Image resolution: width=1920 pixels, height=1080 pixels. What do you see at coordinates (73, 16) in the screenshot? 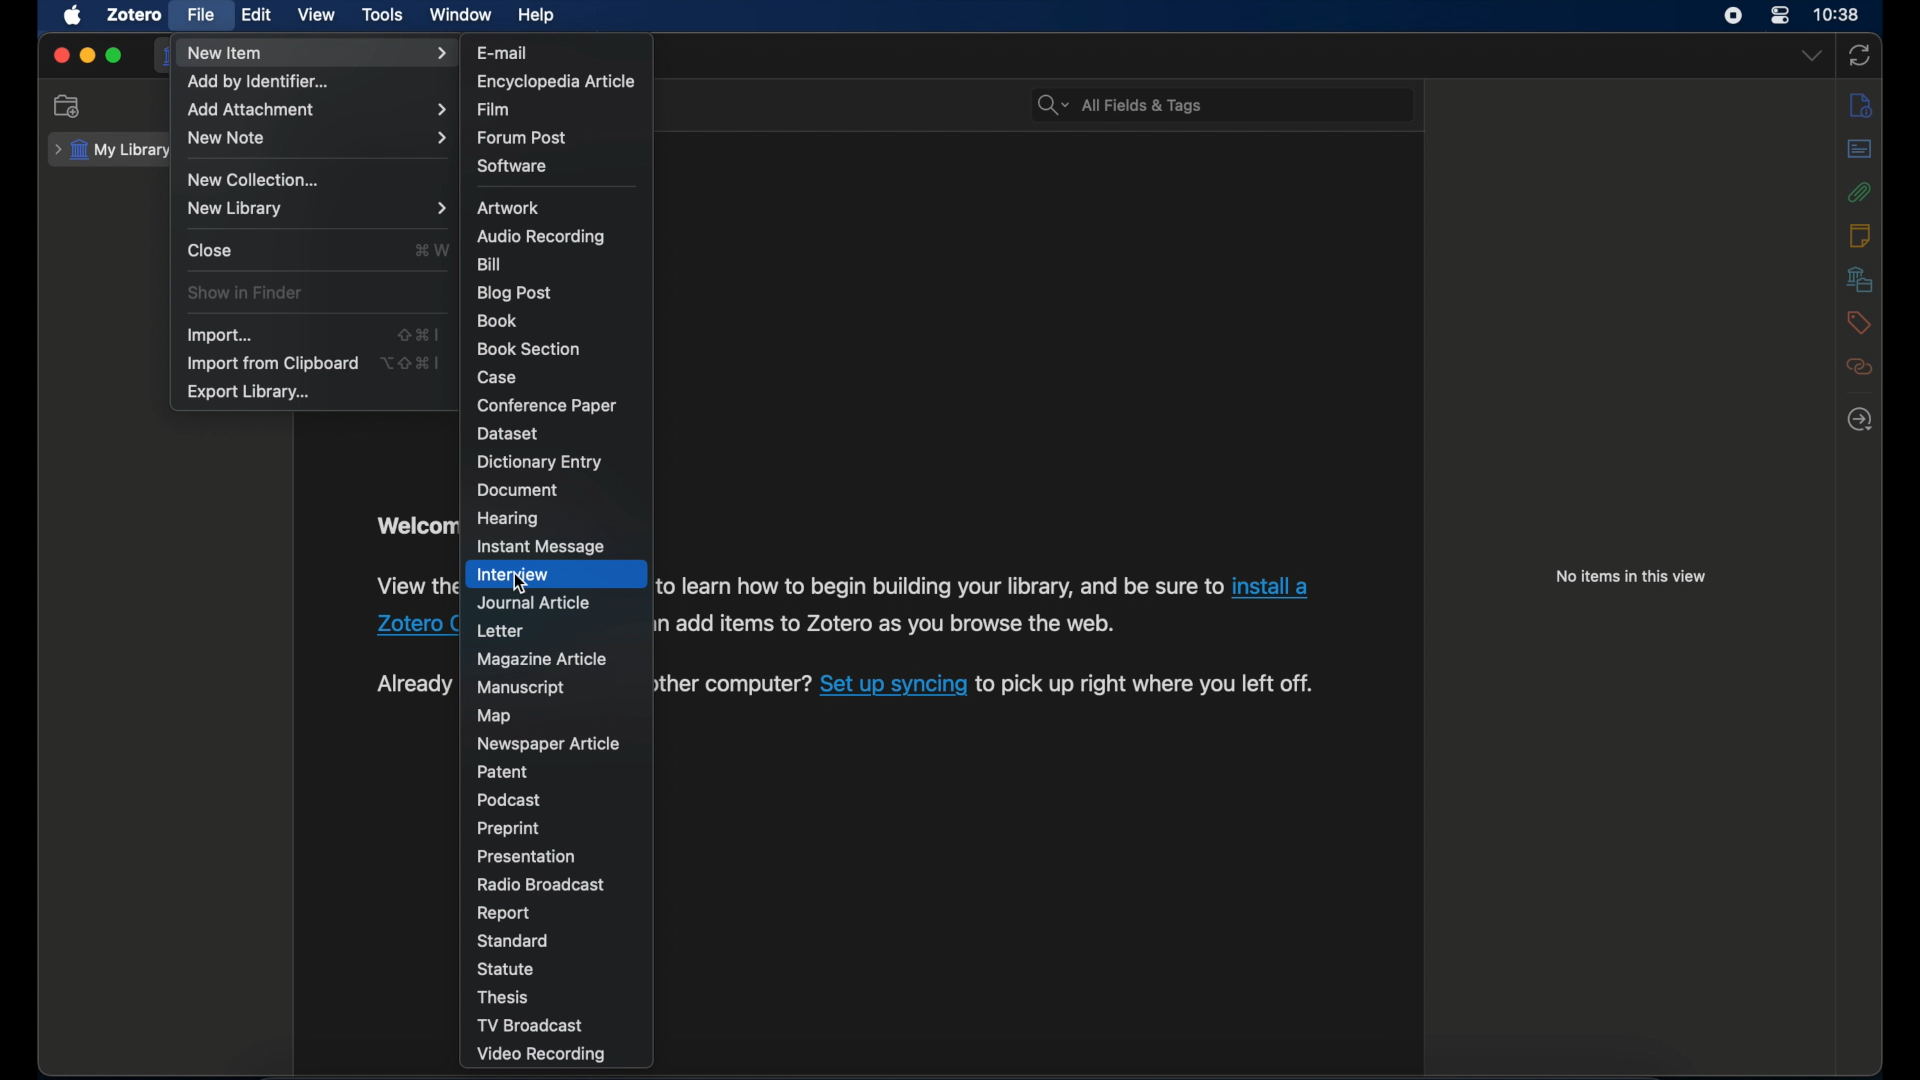
I see `apple` at bounding box center [73, 16].